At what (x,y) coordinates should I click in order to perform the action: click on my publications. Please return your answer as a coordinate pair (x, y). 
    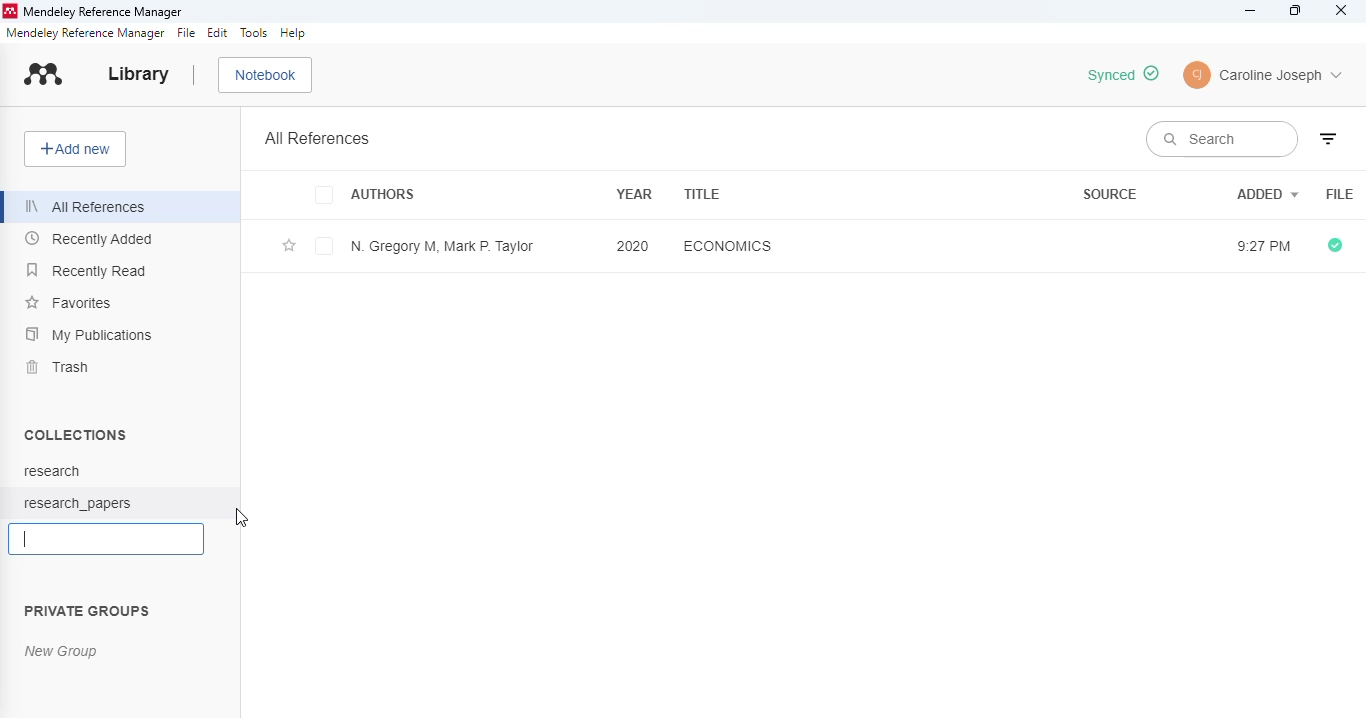
    Looking at the image, I should click on (89, 335).